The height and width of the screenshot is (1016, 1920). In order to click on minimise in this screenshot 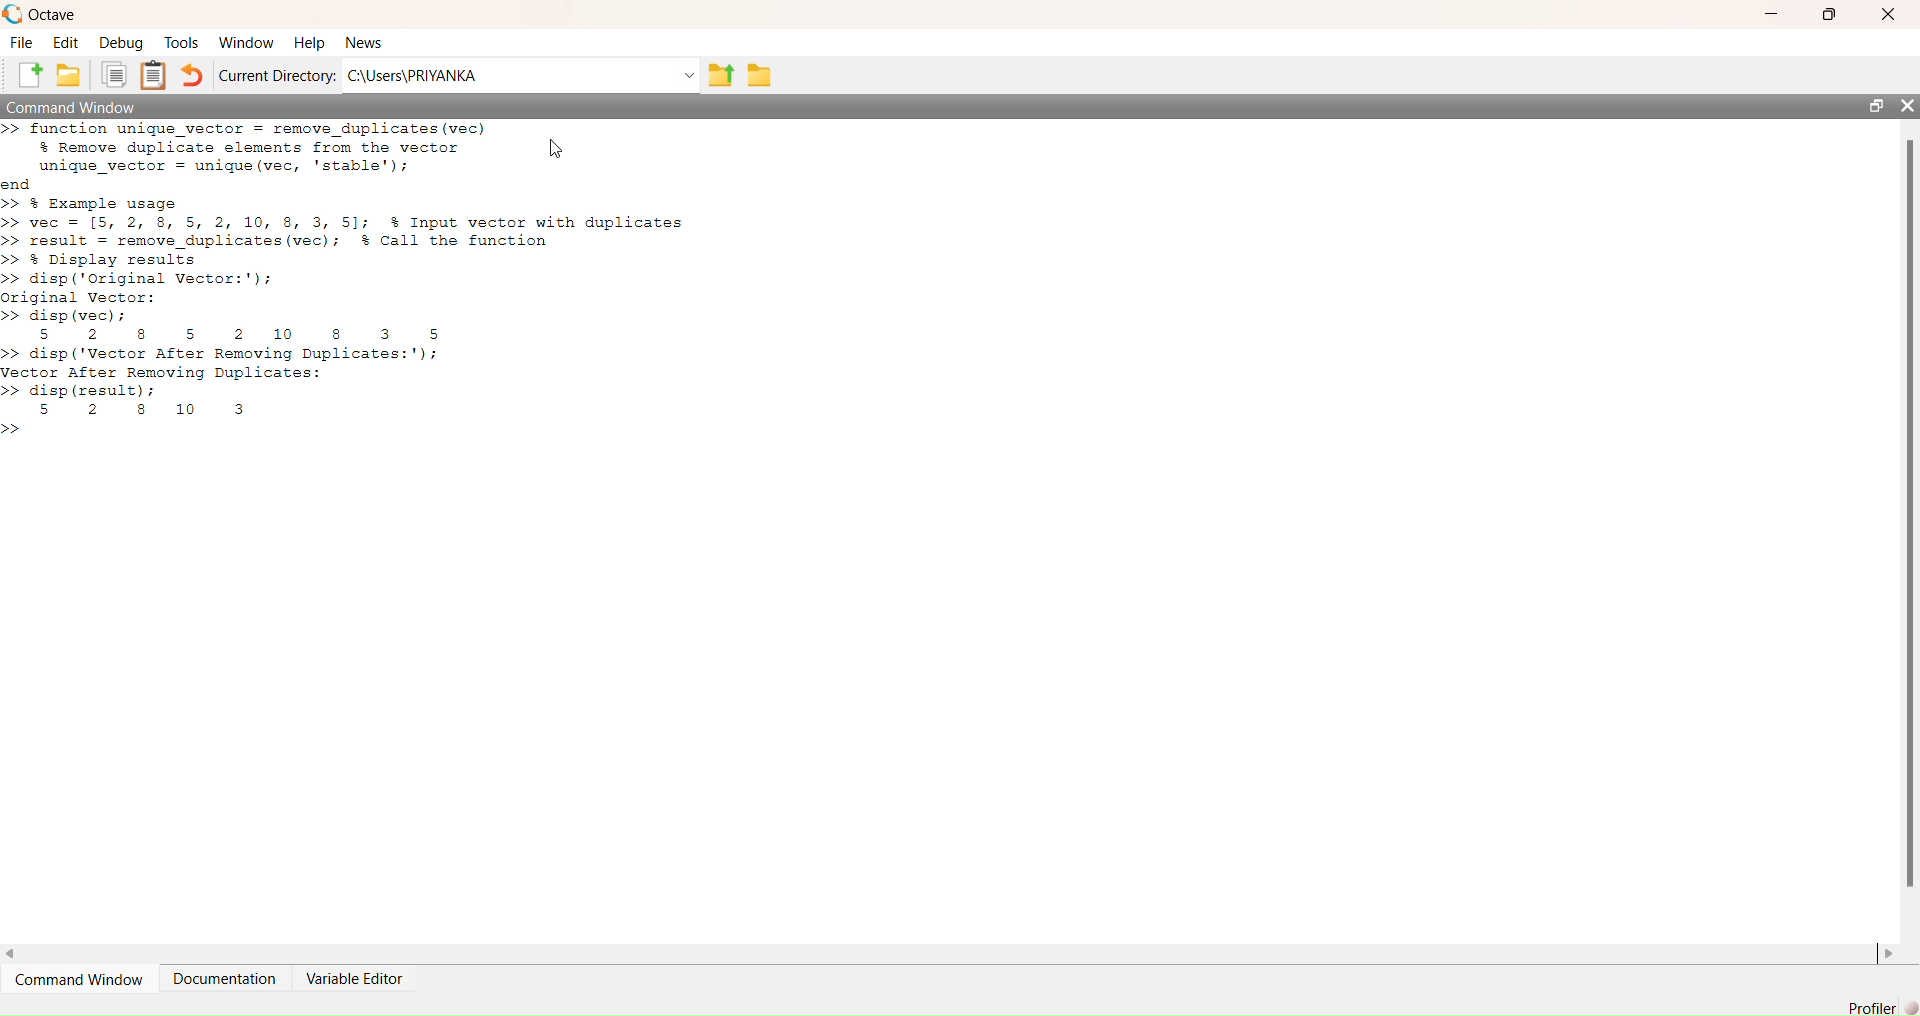, I will do `click(1774, 13)`.